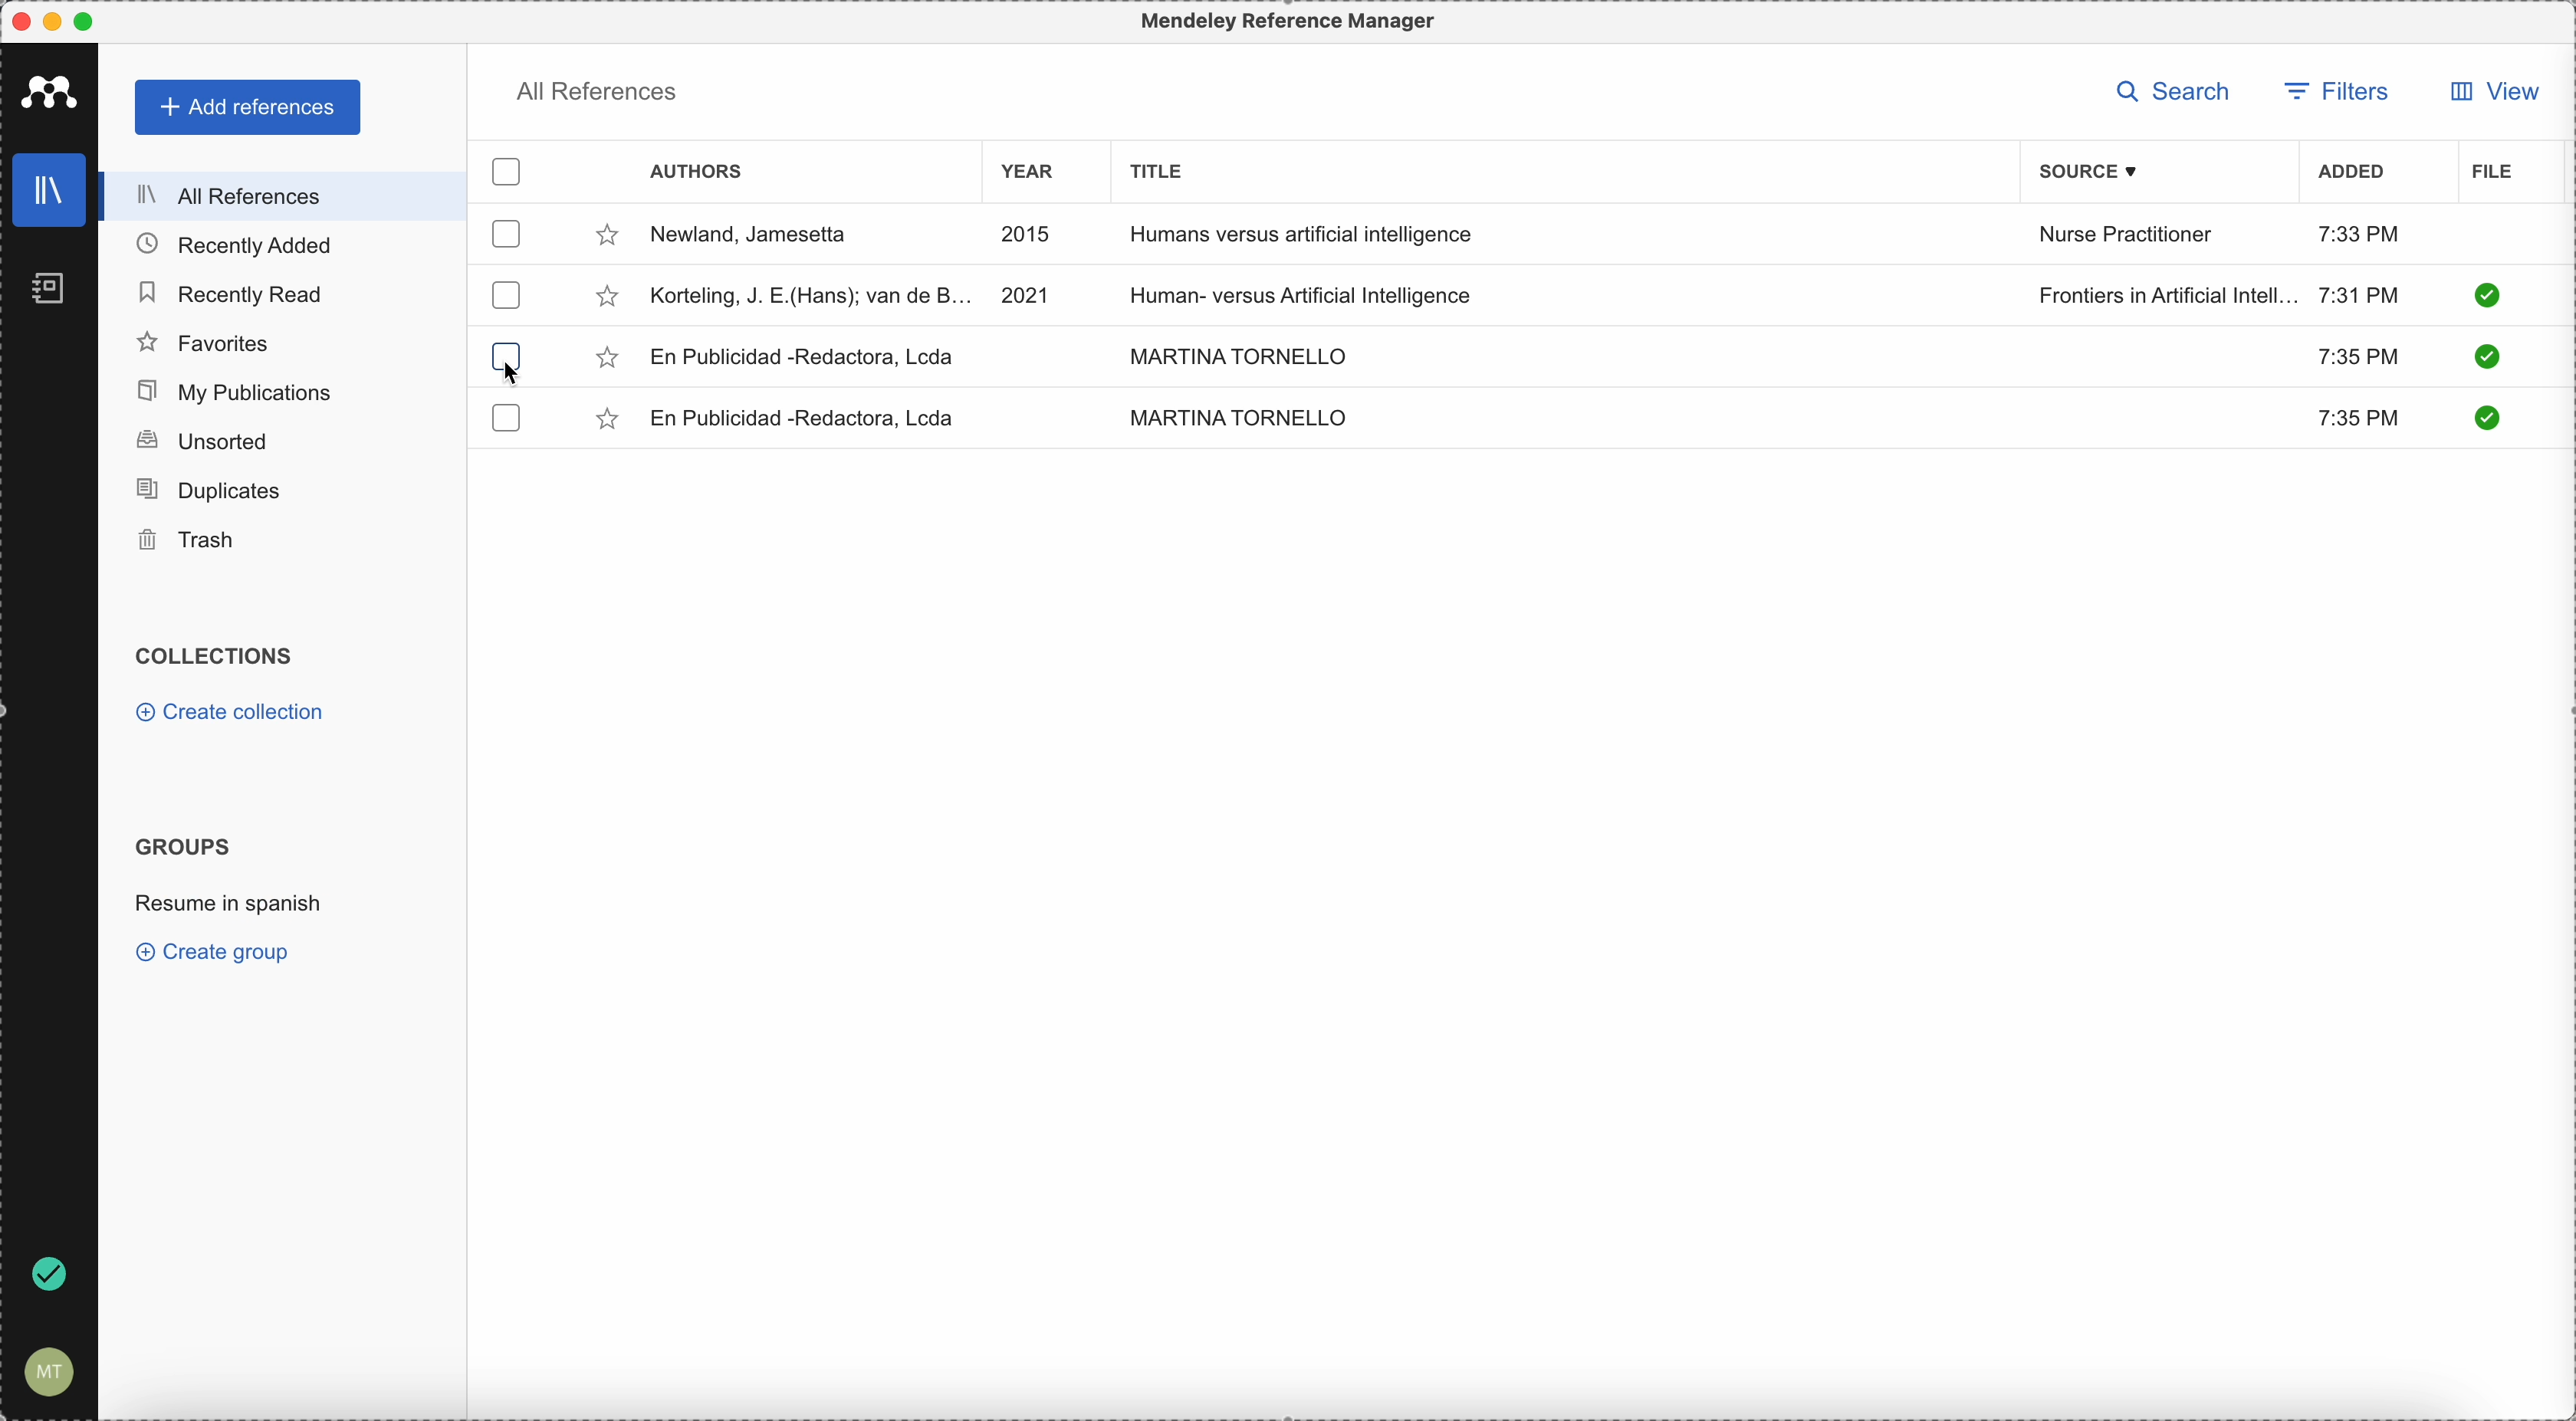 The height and width of the screenshot is (1421, 2576). What do you see at coordinates (509, 233) in the screenshot?
I see `checkbox` at bounding box center [509, 233].